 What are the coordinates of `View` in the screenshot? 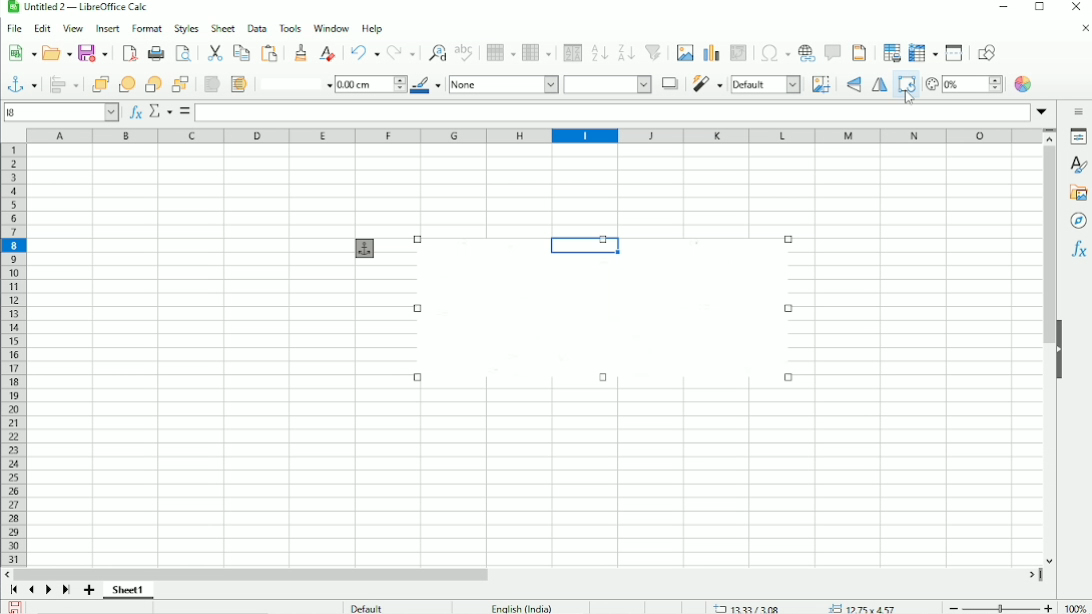 It's located at (72, 28).